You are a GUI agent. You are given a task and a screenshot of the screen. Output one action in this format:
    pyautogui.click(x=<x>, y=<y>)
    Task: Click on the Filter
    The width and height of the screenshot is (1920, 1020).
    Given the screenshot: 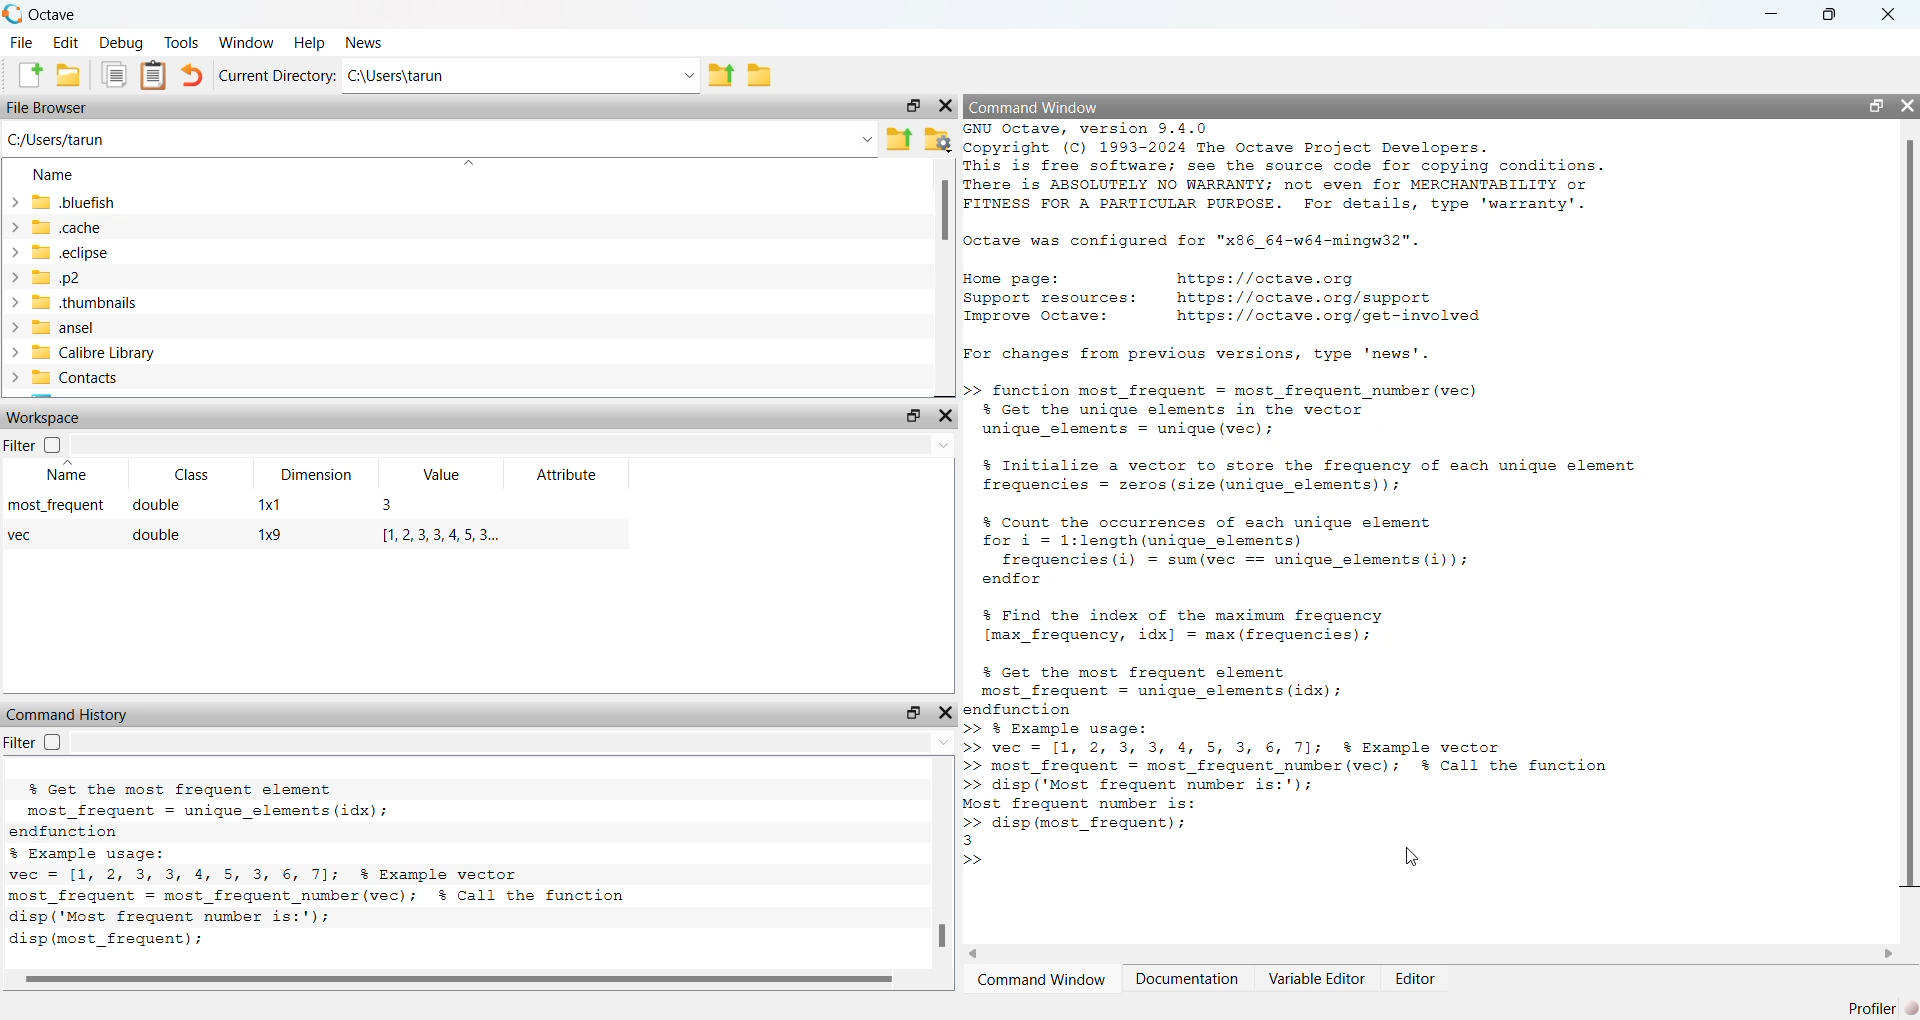 What is the action you would take?
    pyautogui.click(x=34, y=445)
    